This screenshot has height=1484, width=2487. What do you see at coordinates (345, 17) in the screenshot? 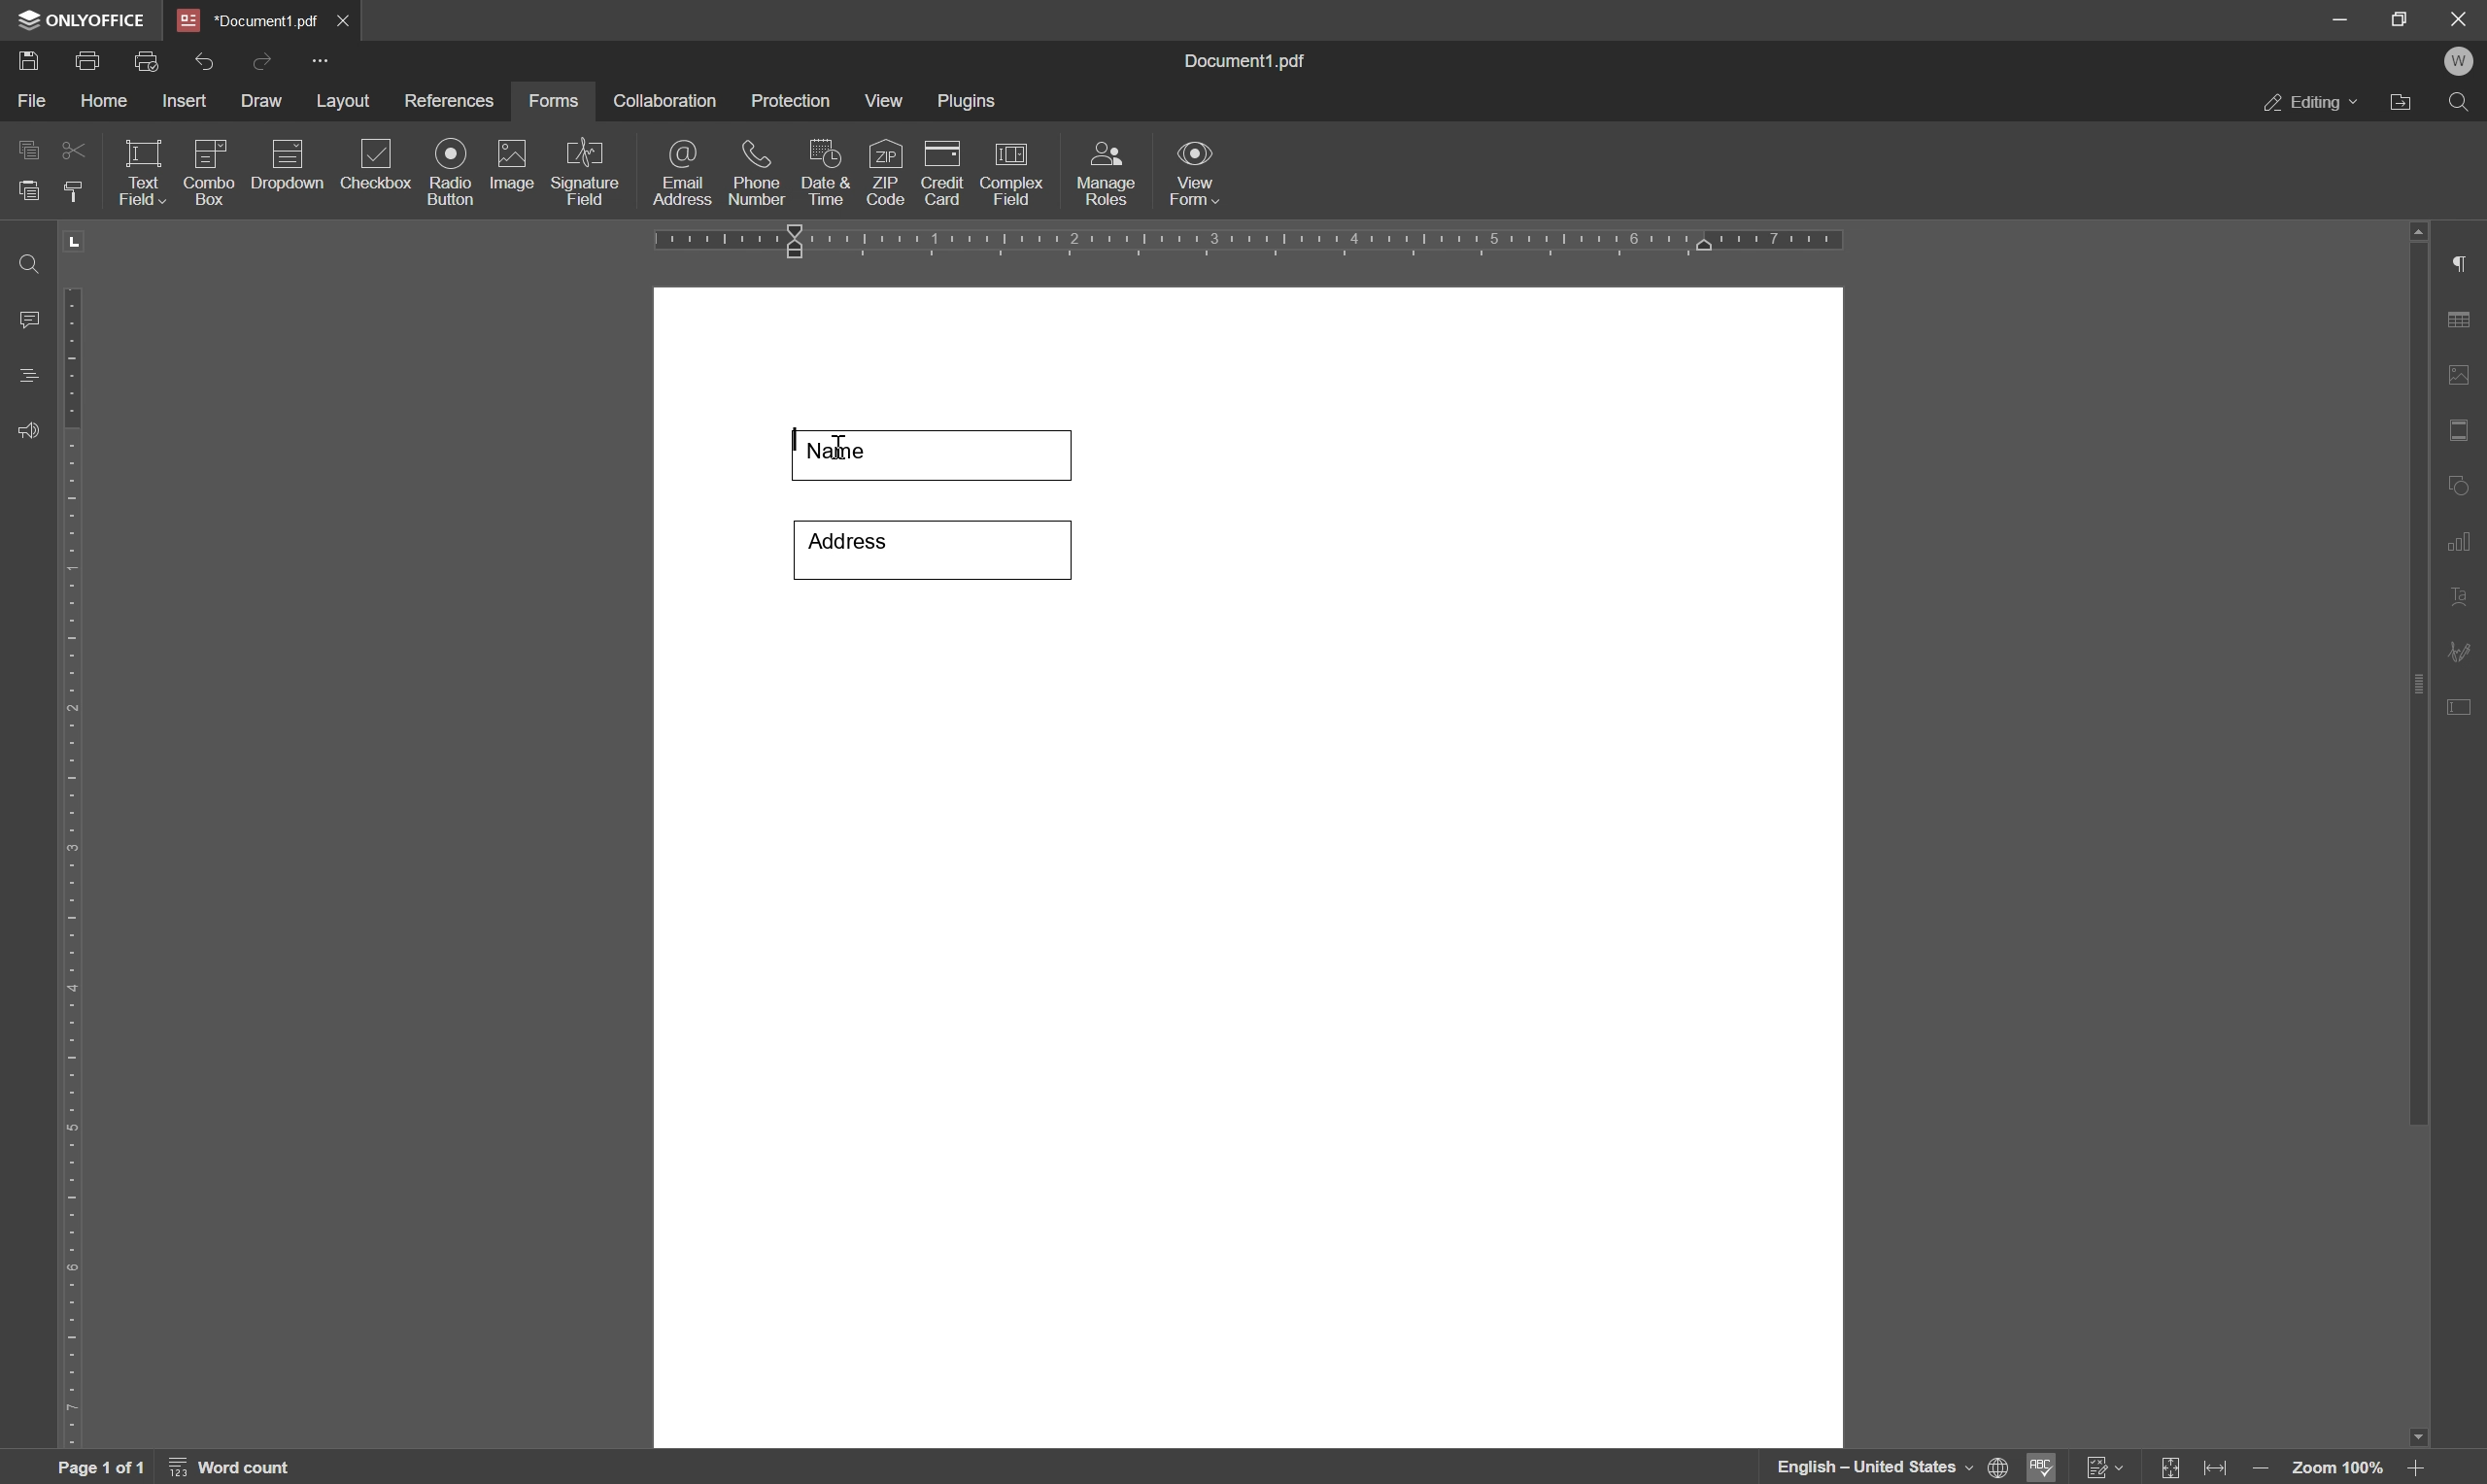
I see `close` at bounding box center [345, 17].